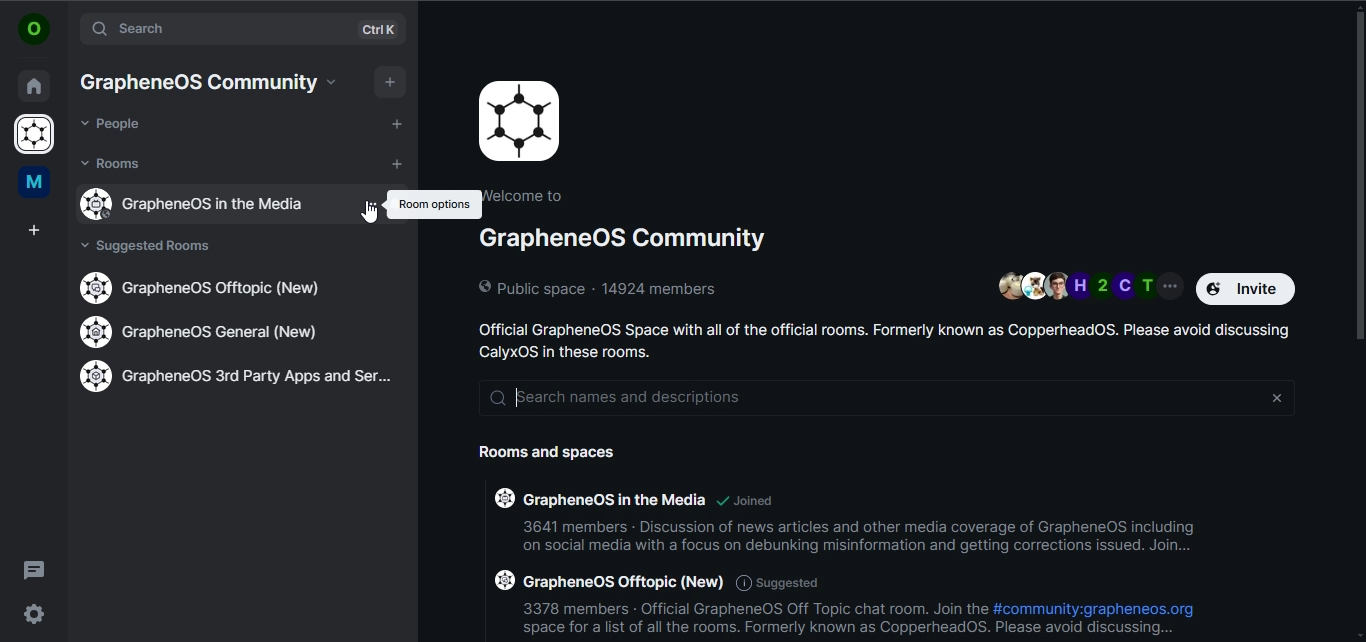 The height and width of the screenshot is (642, 1366). Describe the element at coordinates (888, 341) in the screenshot. I see `Official GrapheneOS Space with all of the official rooms. Formerly known as CopperheadOS. Please avoid discussing
CalyxOS in these rooms.` at that location.